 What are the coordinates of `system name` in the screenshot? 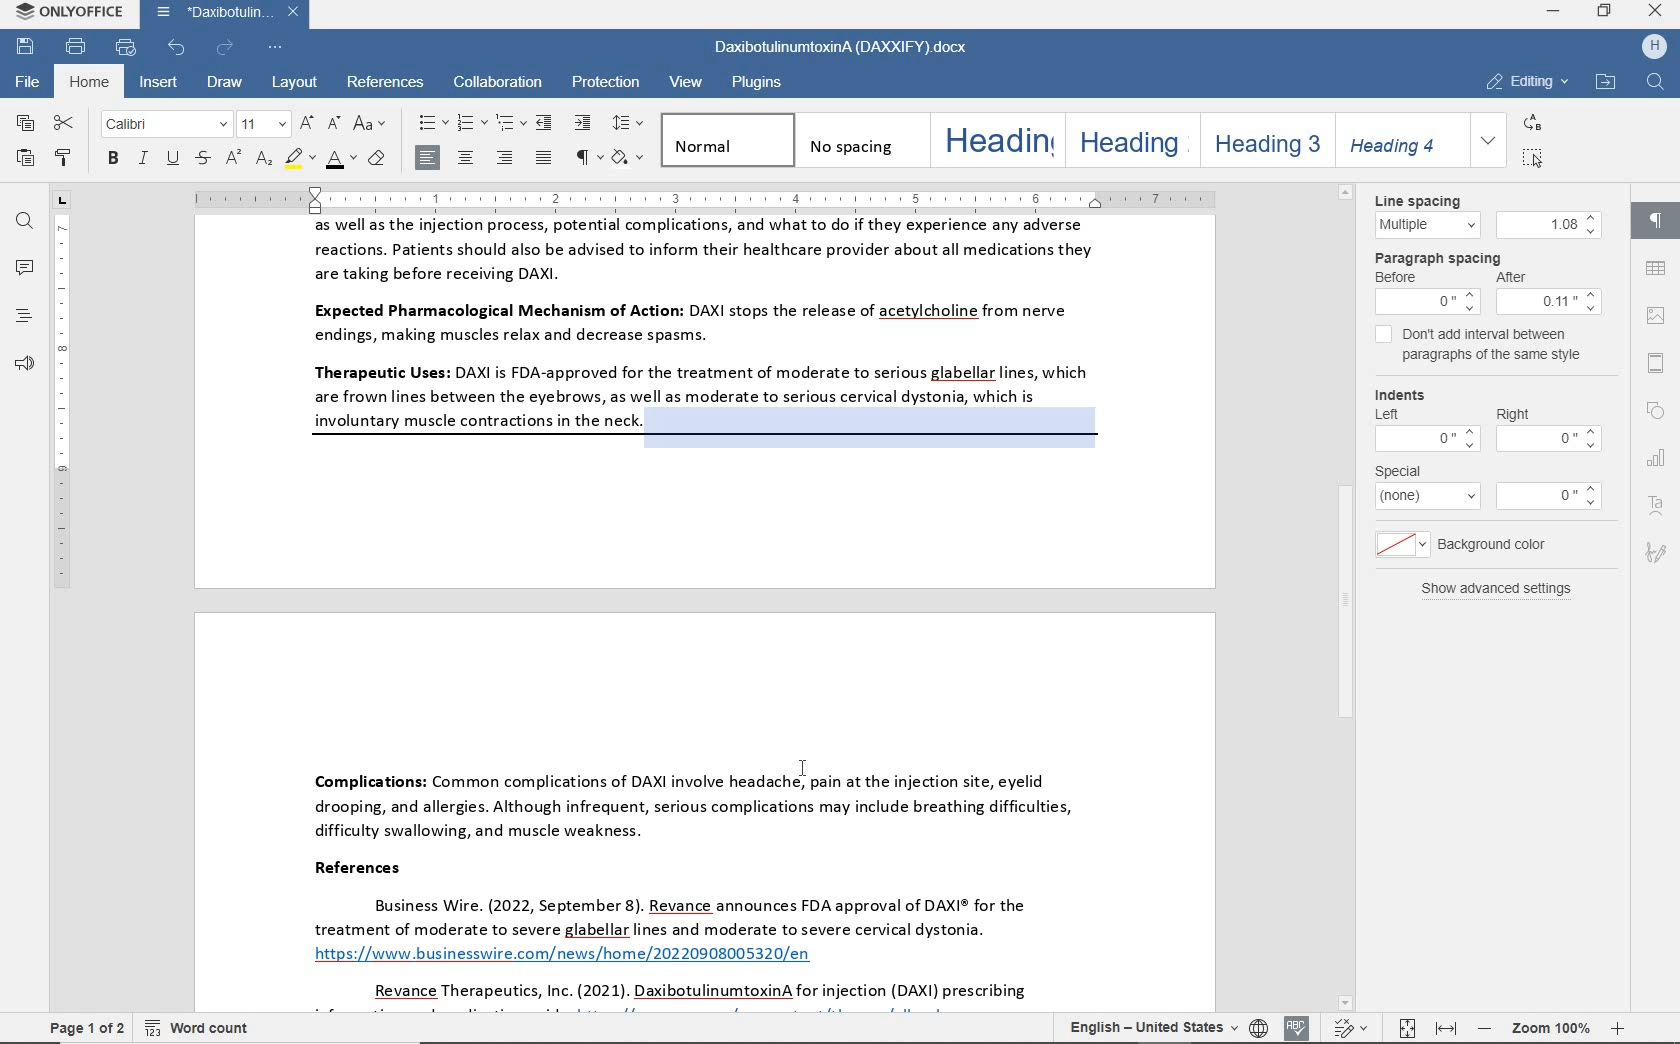 It's located at (67, 13).